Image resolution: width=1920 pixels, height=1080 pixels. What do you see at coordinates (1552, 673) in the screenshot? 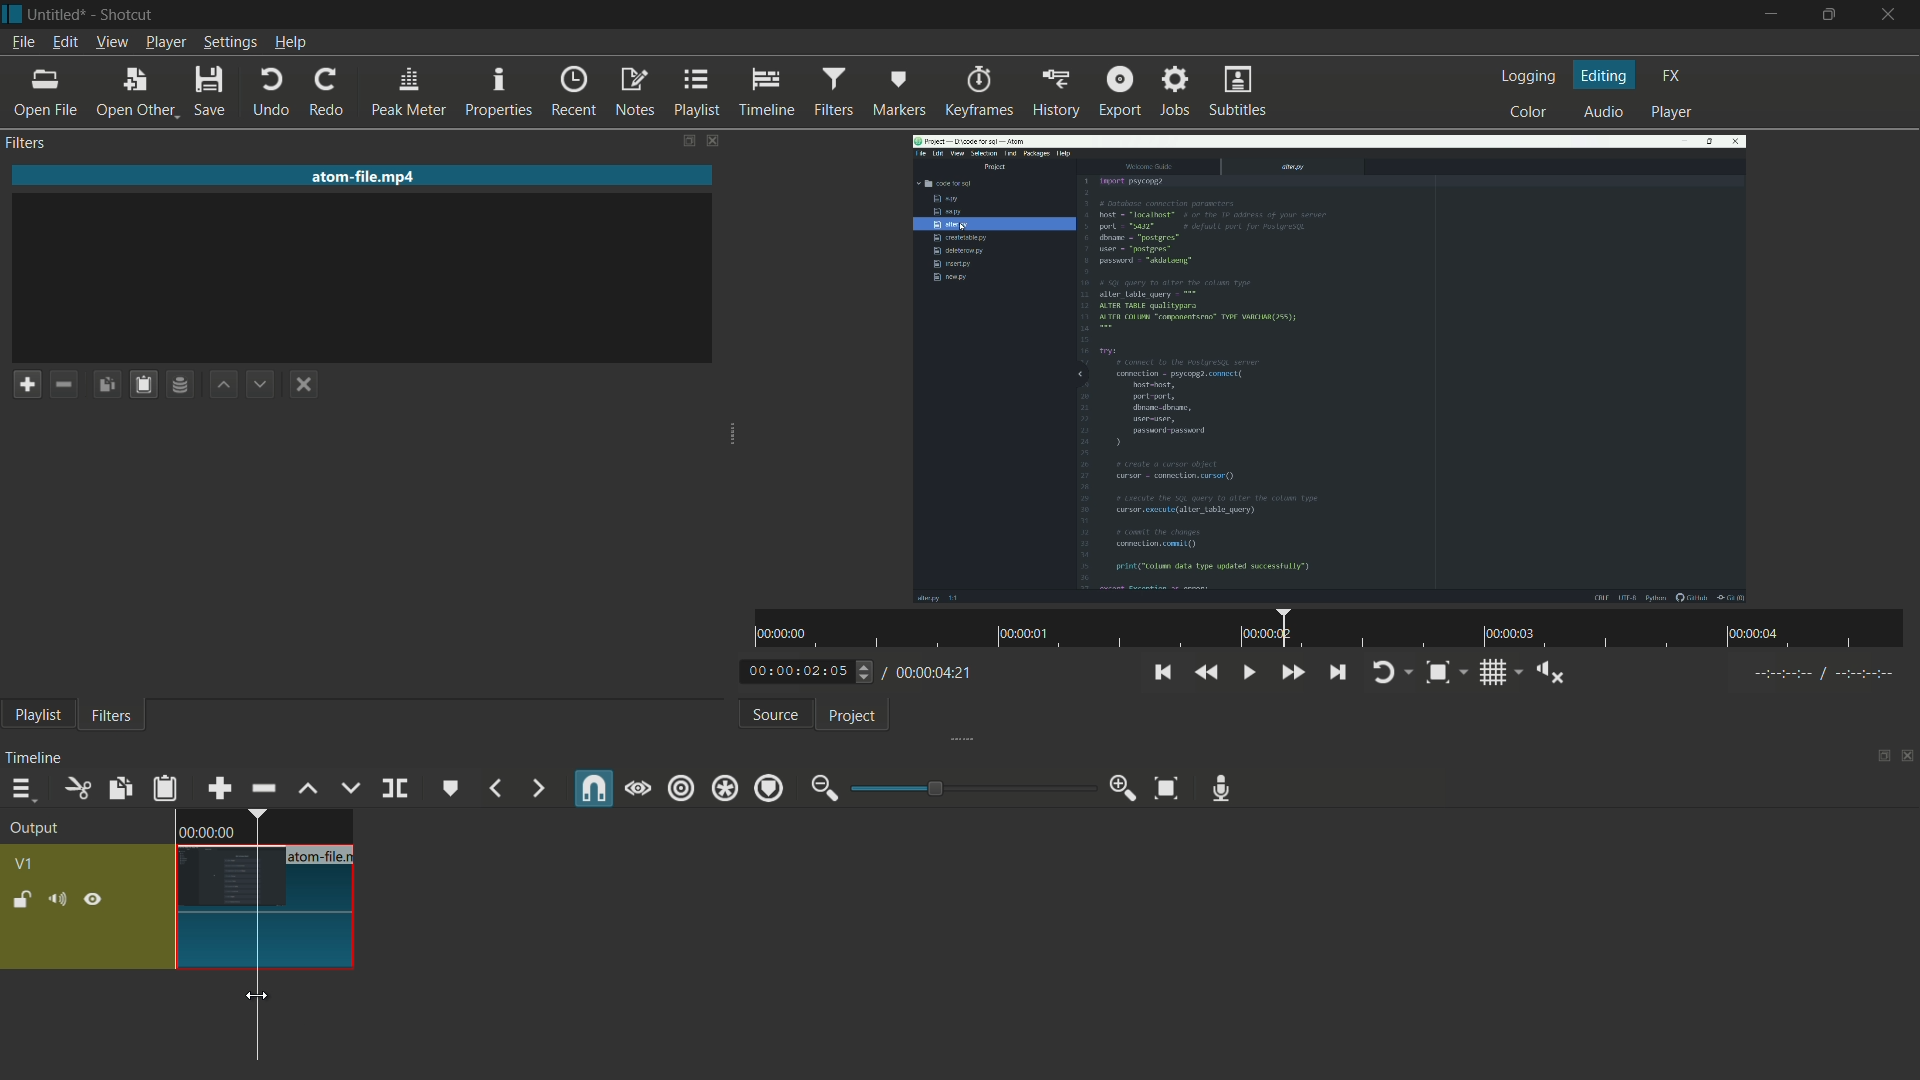
I see `shoe volume control` at bounding box center [1552, 673].